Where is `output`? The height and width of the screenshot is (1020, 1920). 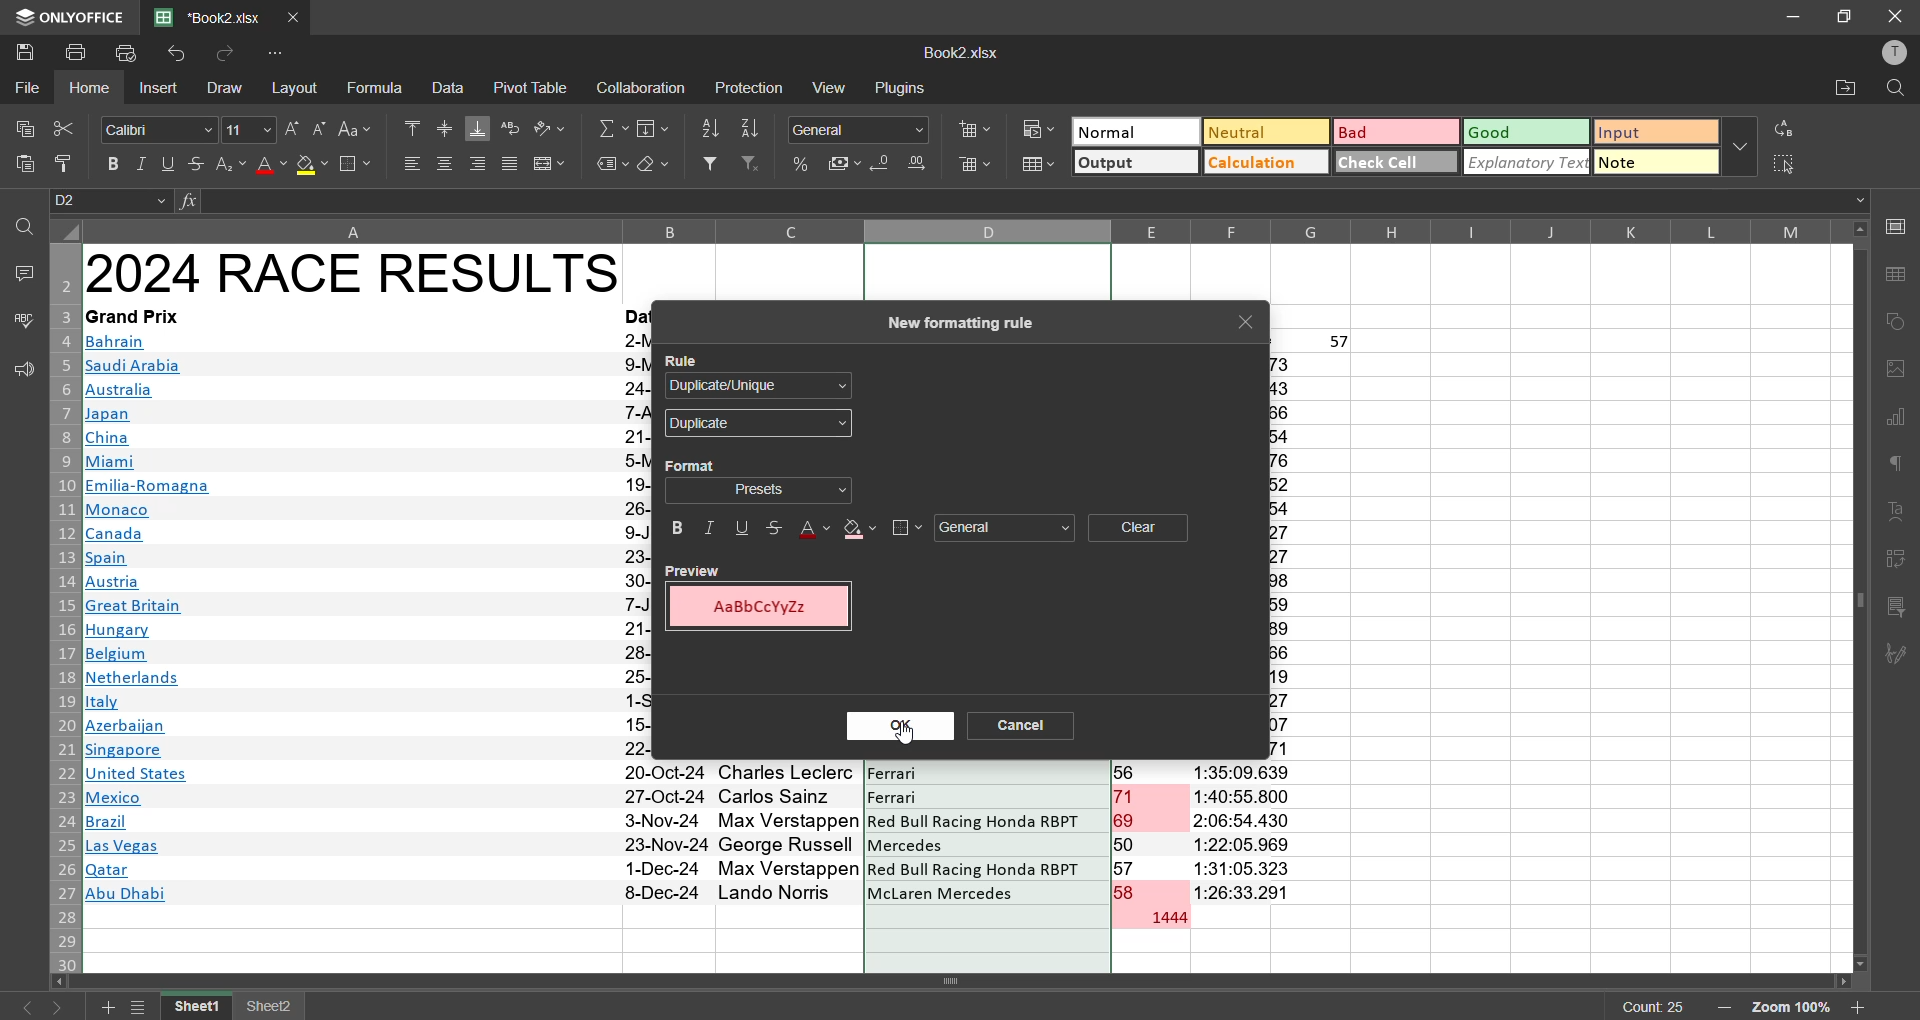
output is located at coordinates (1133, 165).